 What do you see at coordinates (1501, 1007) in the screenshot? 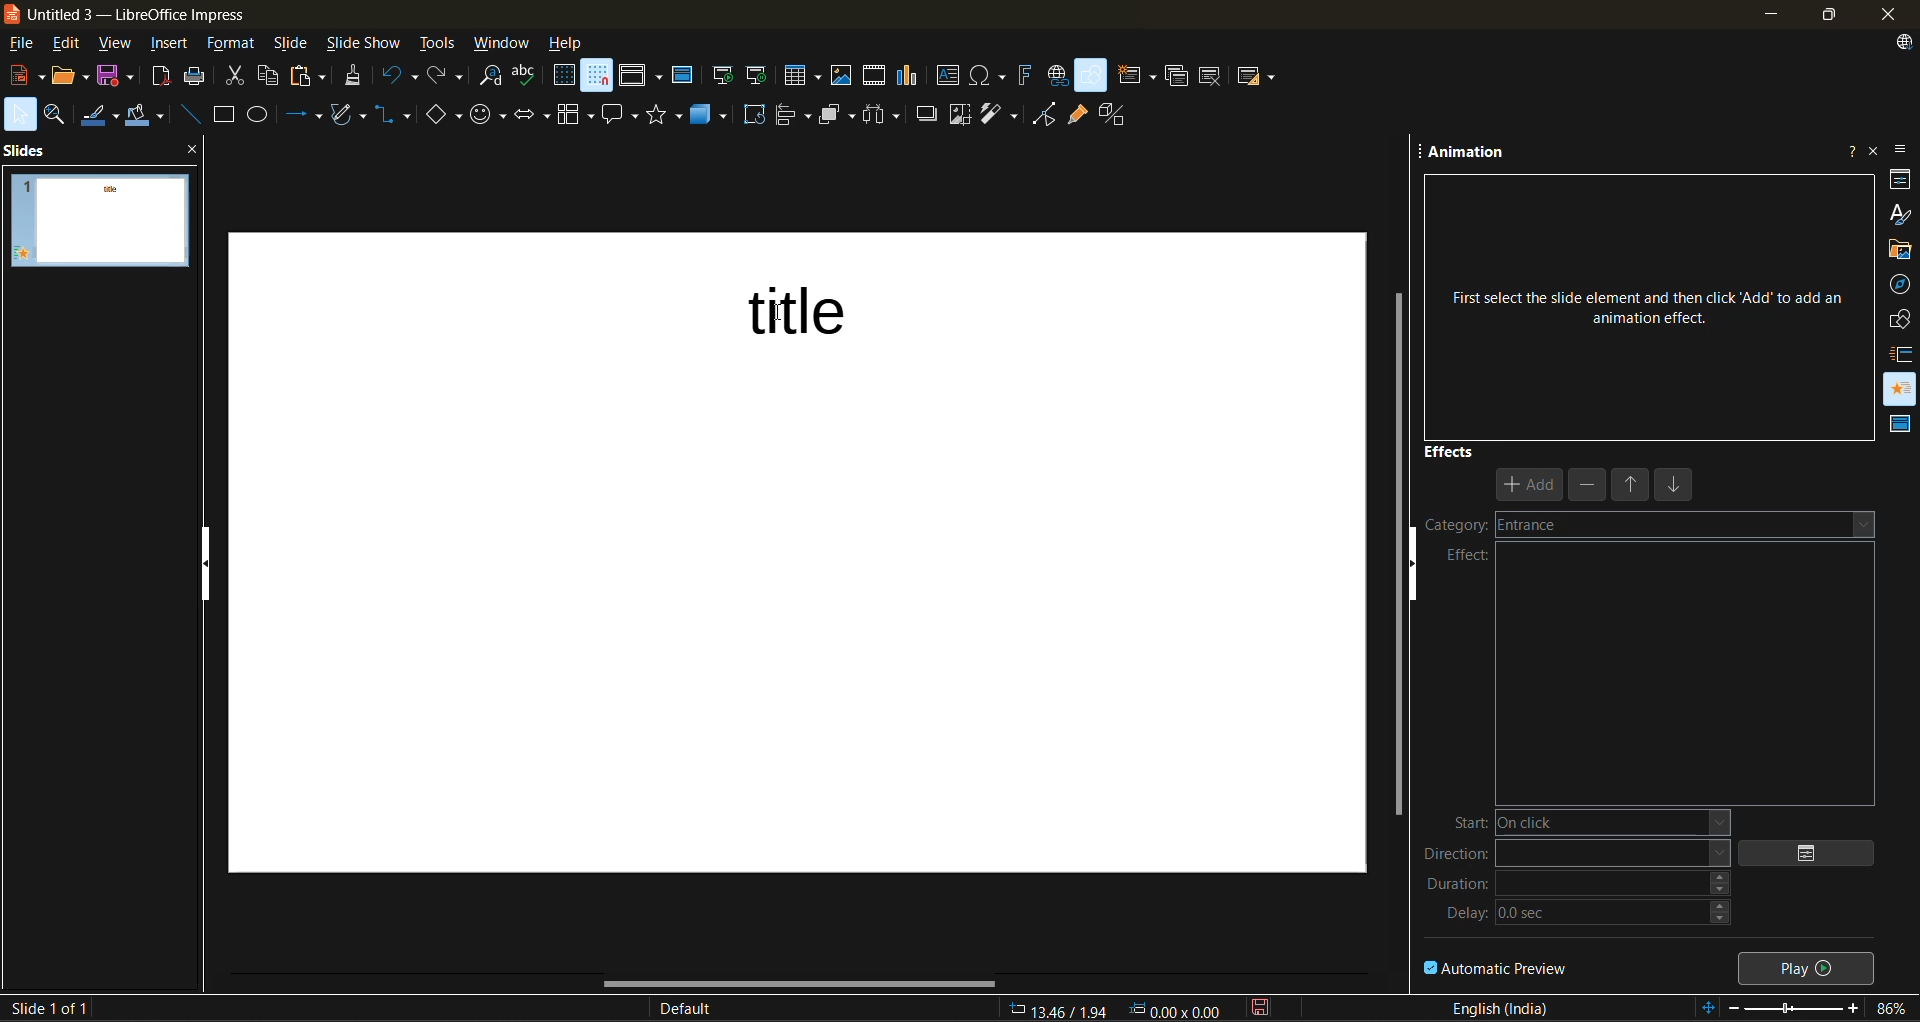
I see `text language` at bounding box center [1501, 1007].